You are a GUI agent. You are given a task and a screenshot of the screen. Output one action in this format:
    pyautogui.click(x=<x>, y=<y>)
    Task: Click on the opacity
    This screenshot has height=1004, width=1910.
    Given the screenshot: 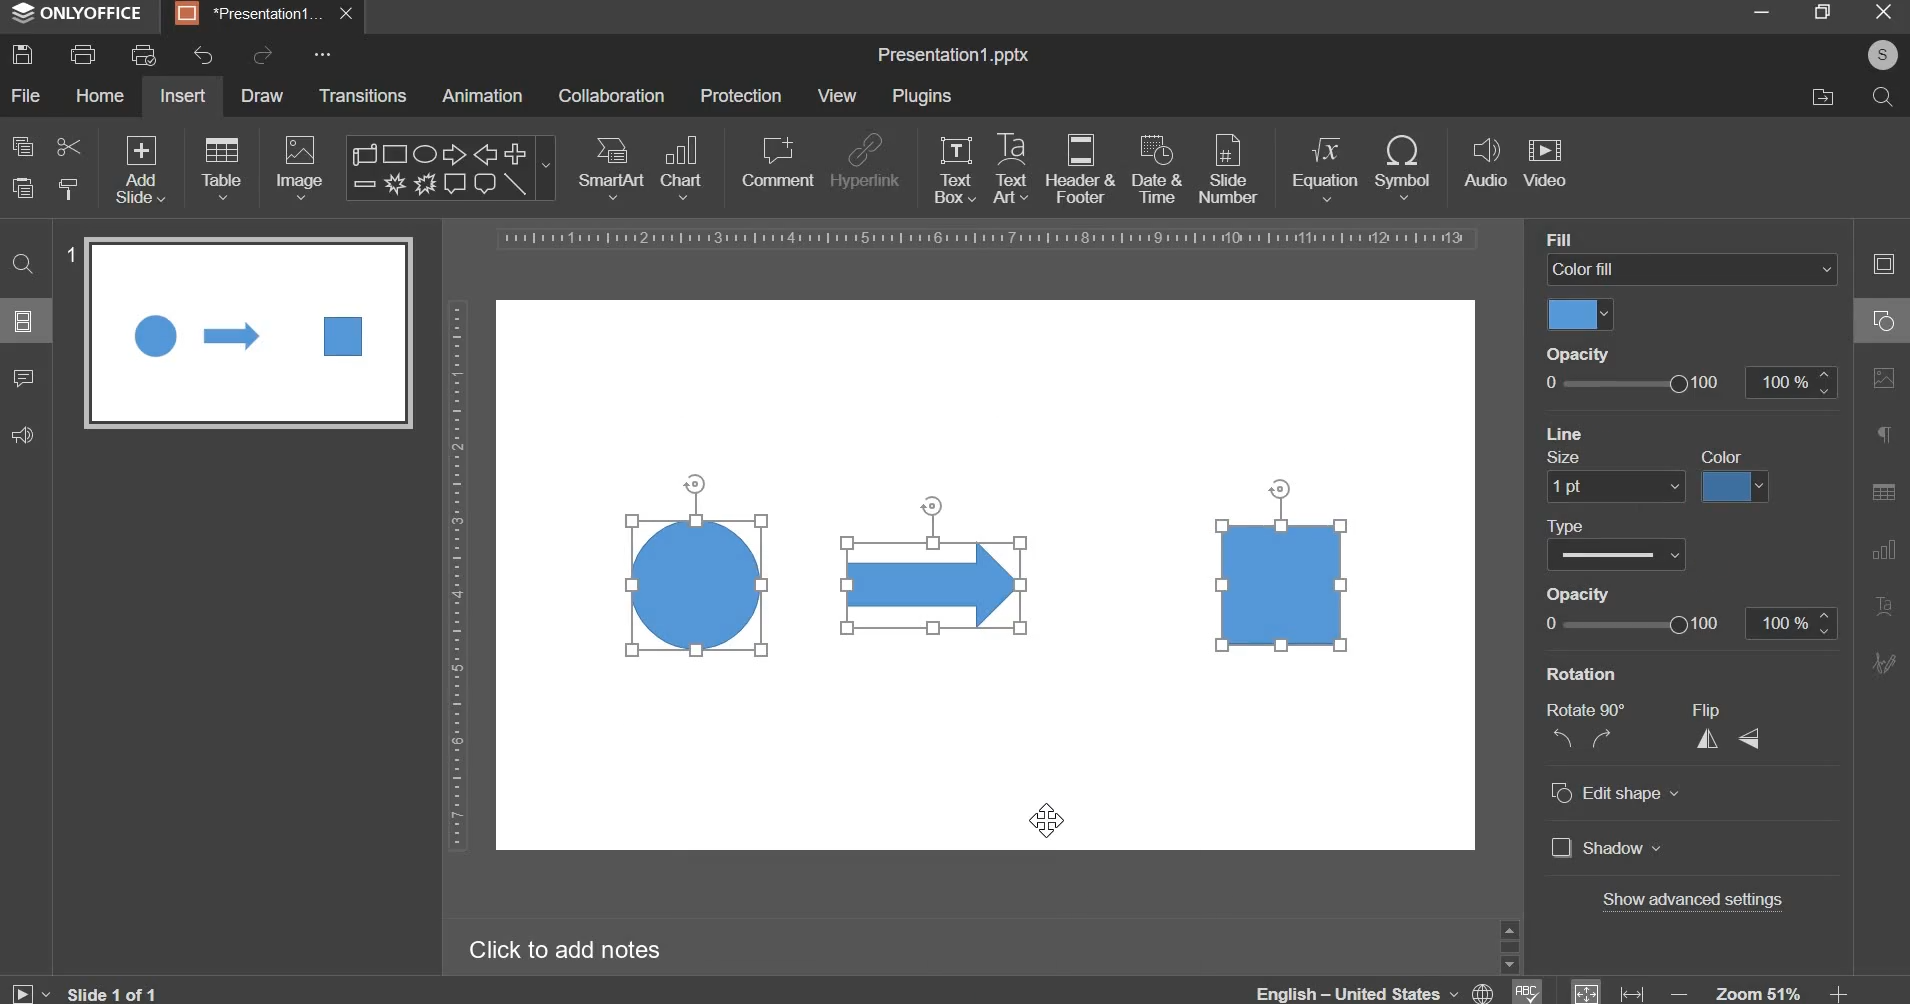 What is the action you would take?
    pyautogui.click(x=1687, y=382)
    